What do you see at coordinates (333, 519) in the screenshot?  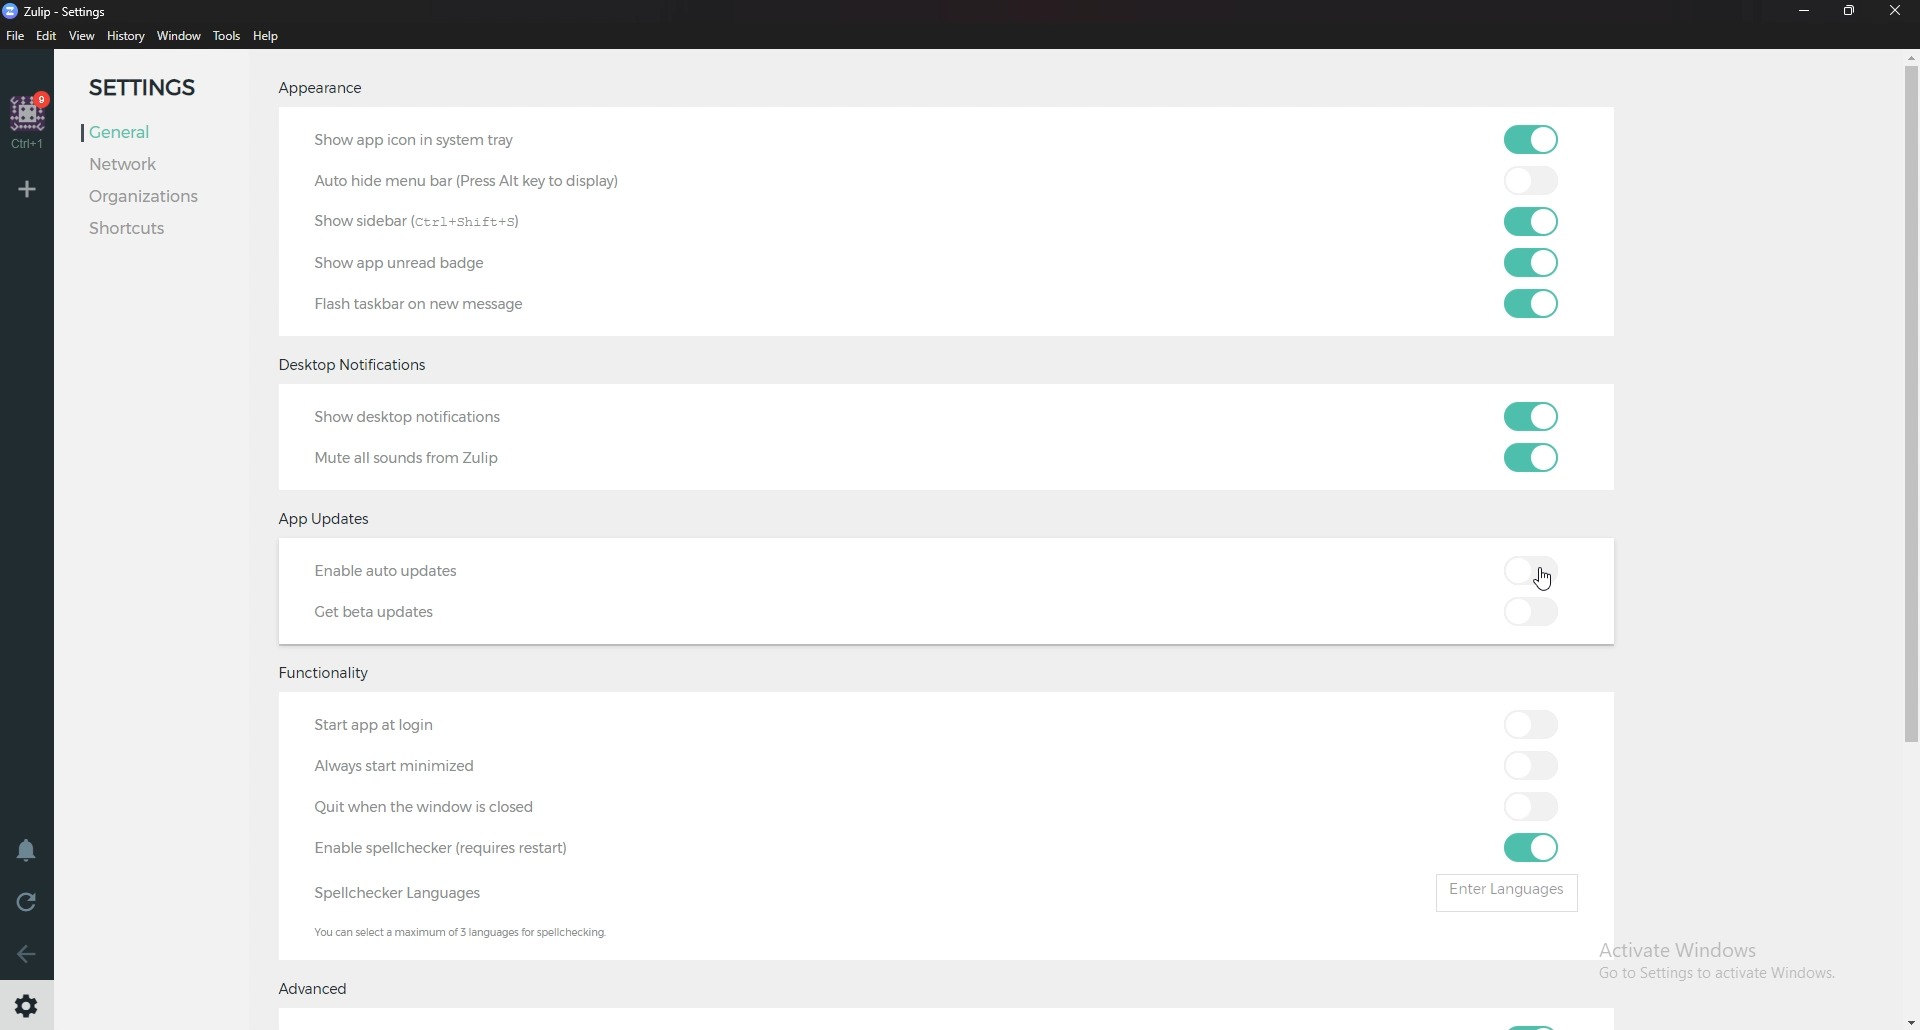 I see `App updates` at bounding box center [333, 519].